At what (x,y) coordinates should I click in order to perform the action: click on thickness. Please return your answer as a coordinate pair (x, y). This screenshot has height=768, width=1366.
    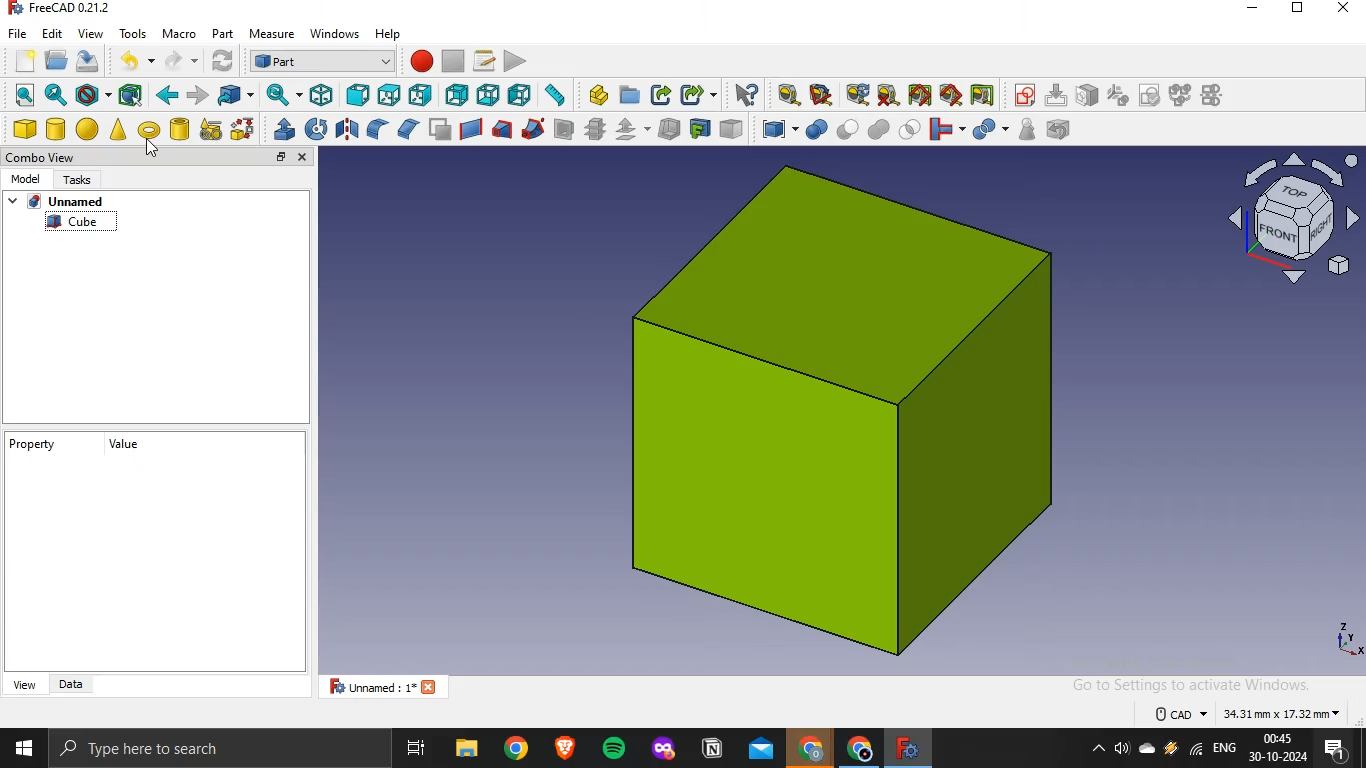
    Looking at the image, I should click on (667, 130).